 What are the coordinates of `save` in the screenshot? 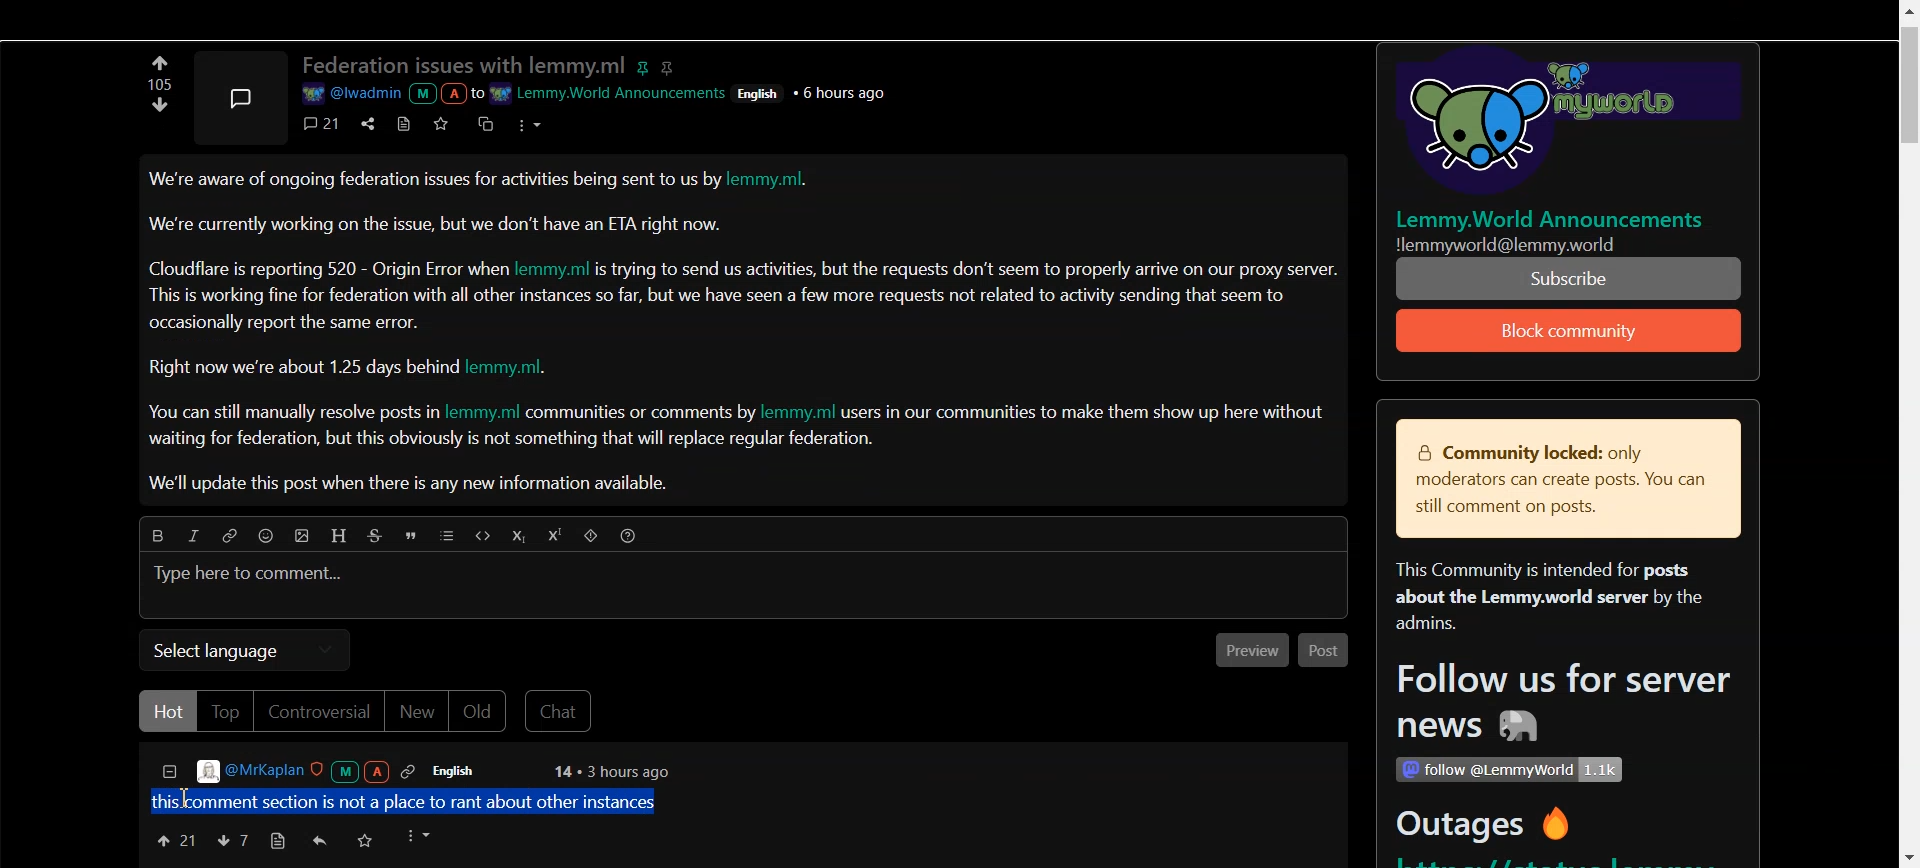 It's located at (365, 840).